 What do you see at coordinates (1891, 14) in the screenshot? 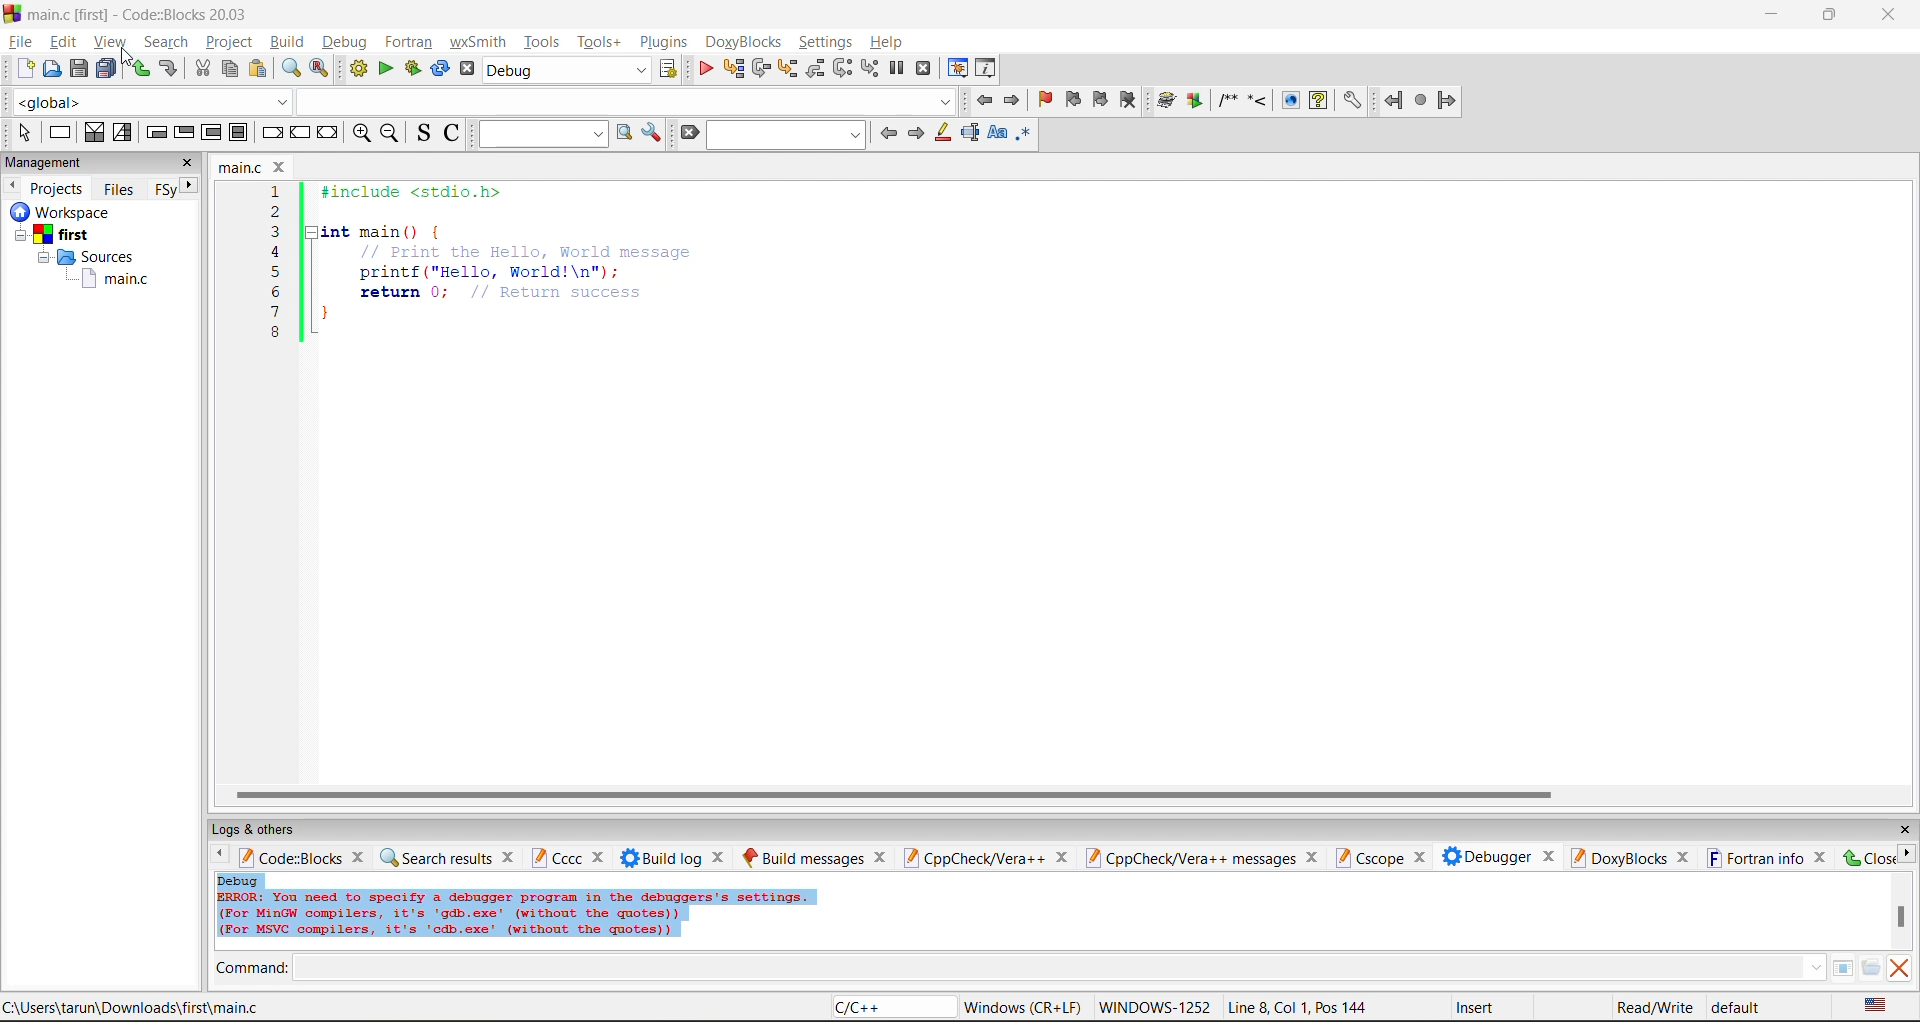
I see `close` at bounding box center [1891, 14].